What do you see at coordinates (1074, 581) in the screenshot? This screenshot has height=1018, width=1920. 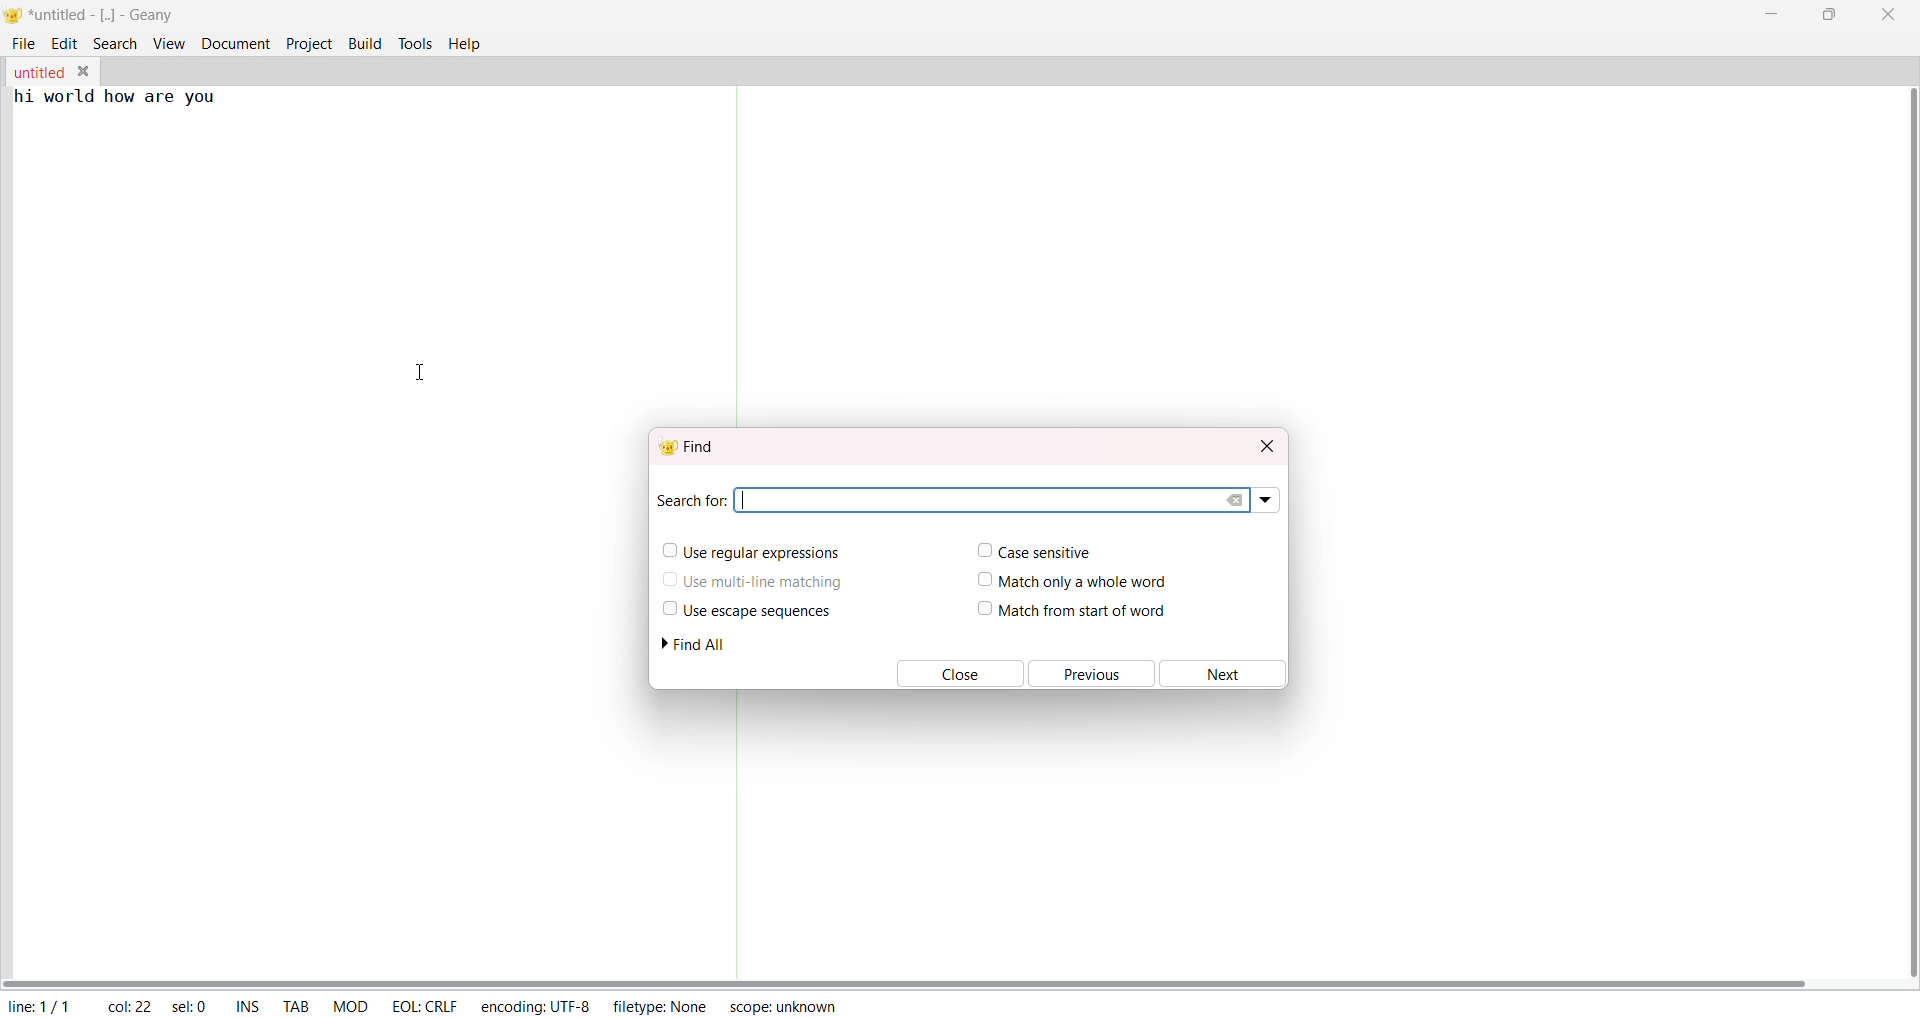 I see `match only a whole word` at bounding box center [1074, 581].